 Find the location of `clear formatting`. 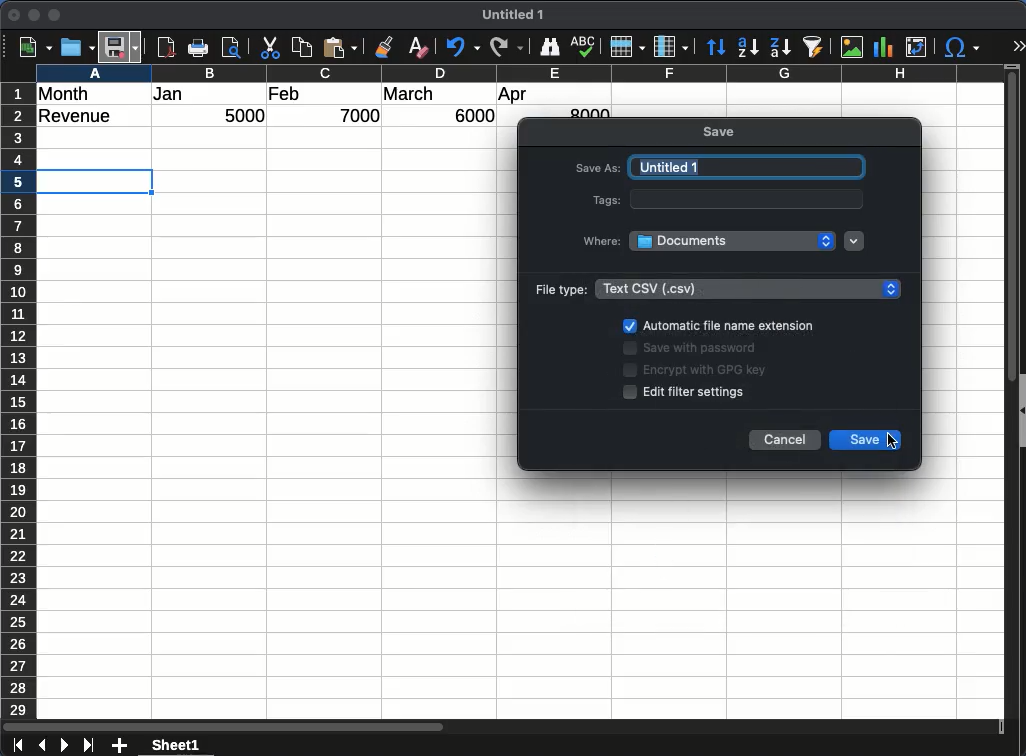

clear formatting is located at coordinates (418, 47).